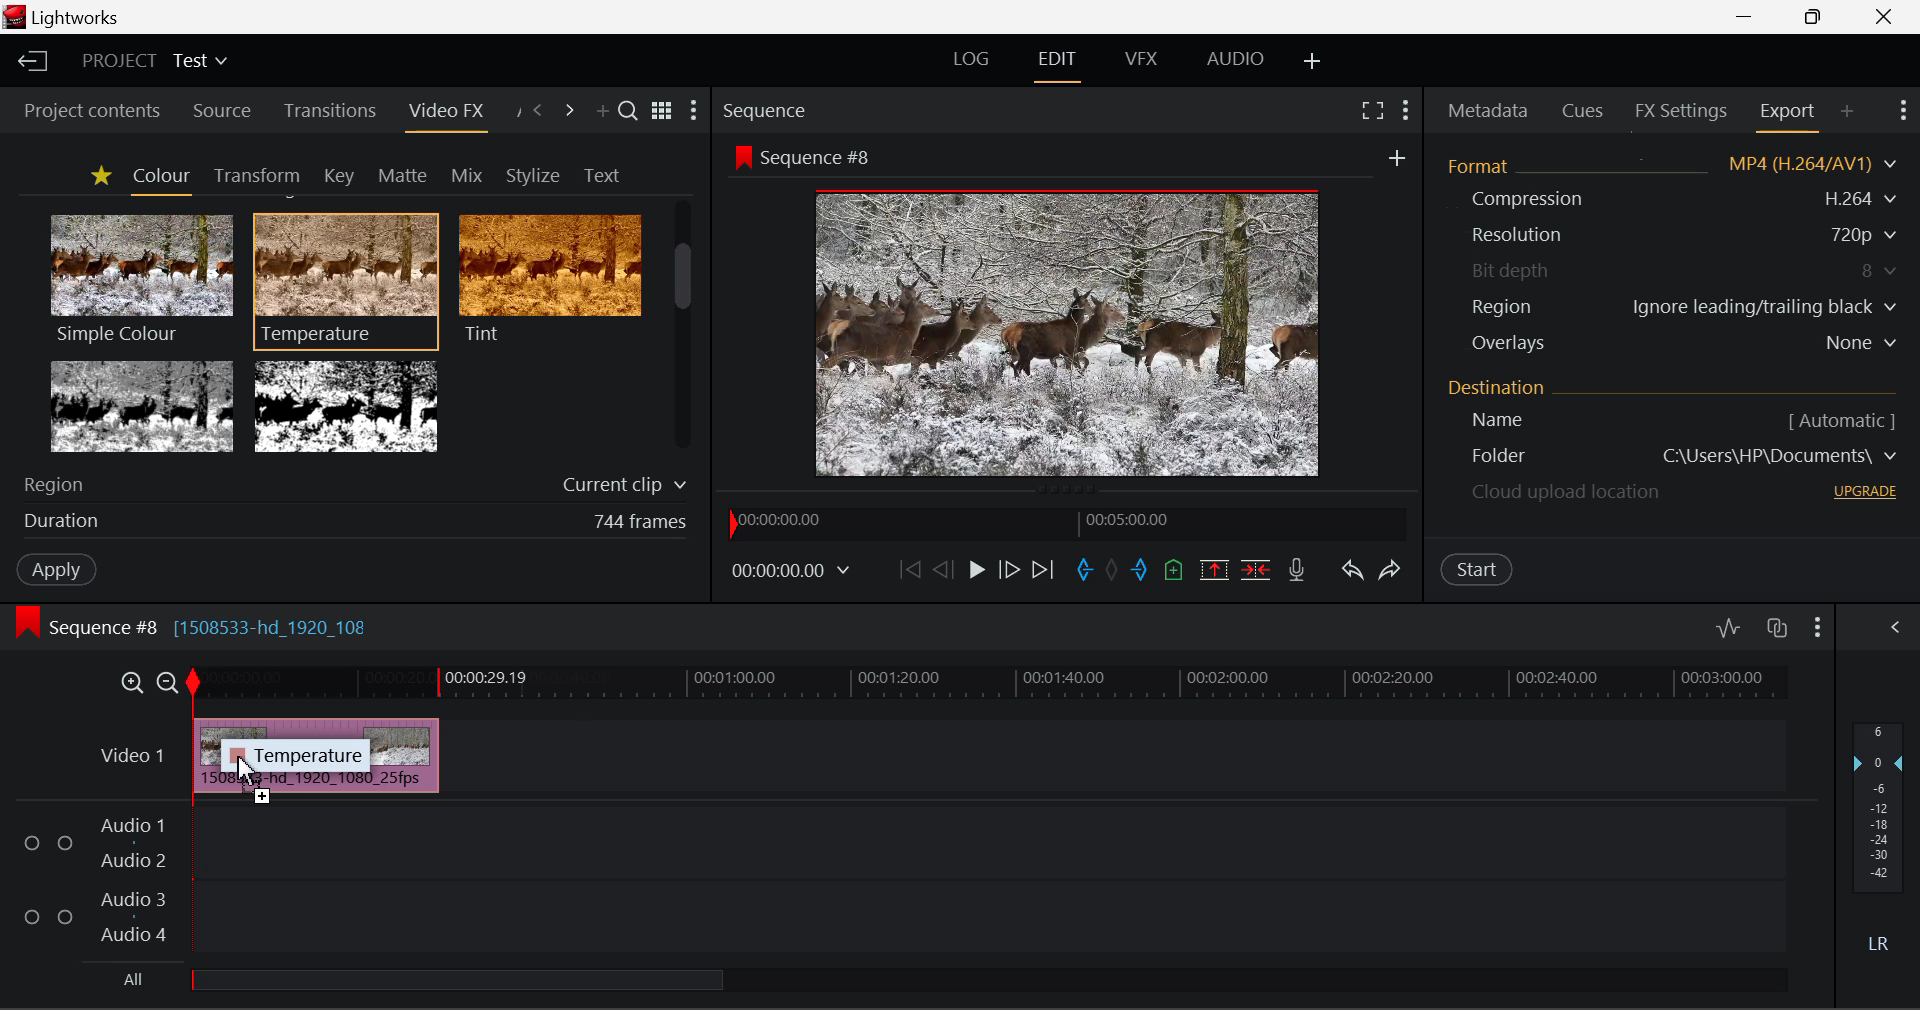  What do you see at coordinates (1865, 491) in the screenshot?
I see `UPGRADE` at bounding box center [1865, 491].